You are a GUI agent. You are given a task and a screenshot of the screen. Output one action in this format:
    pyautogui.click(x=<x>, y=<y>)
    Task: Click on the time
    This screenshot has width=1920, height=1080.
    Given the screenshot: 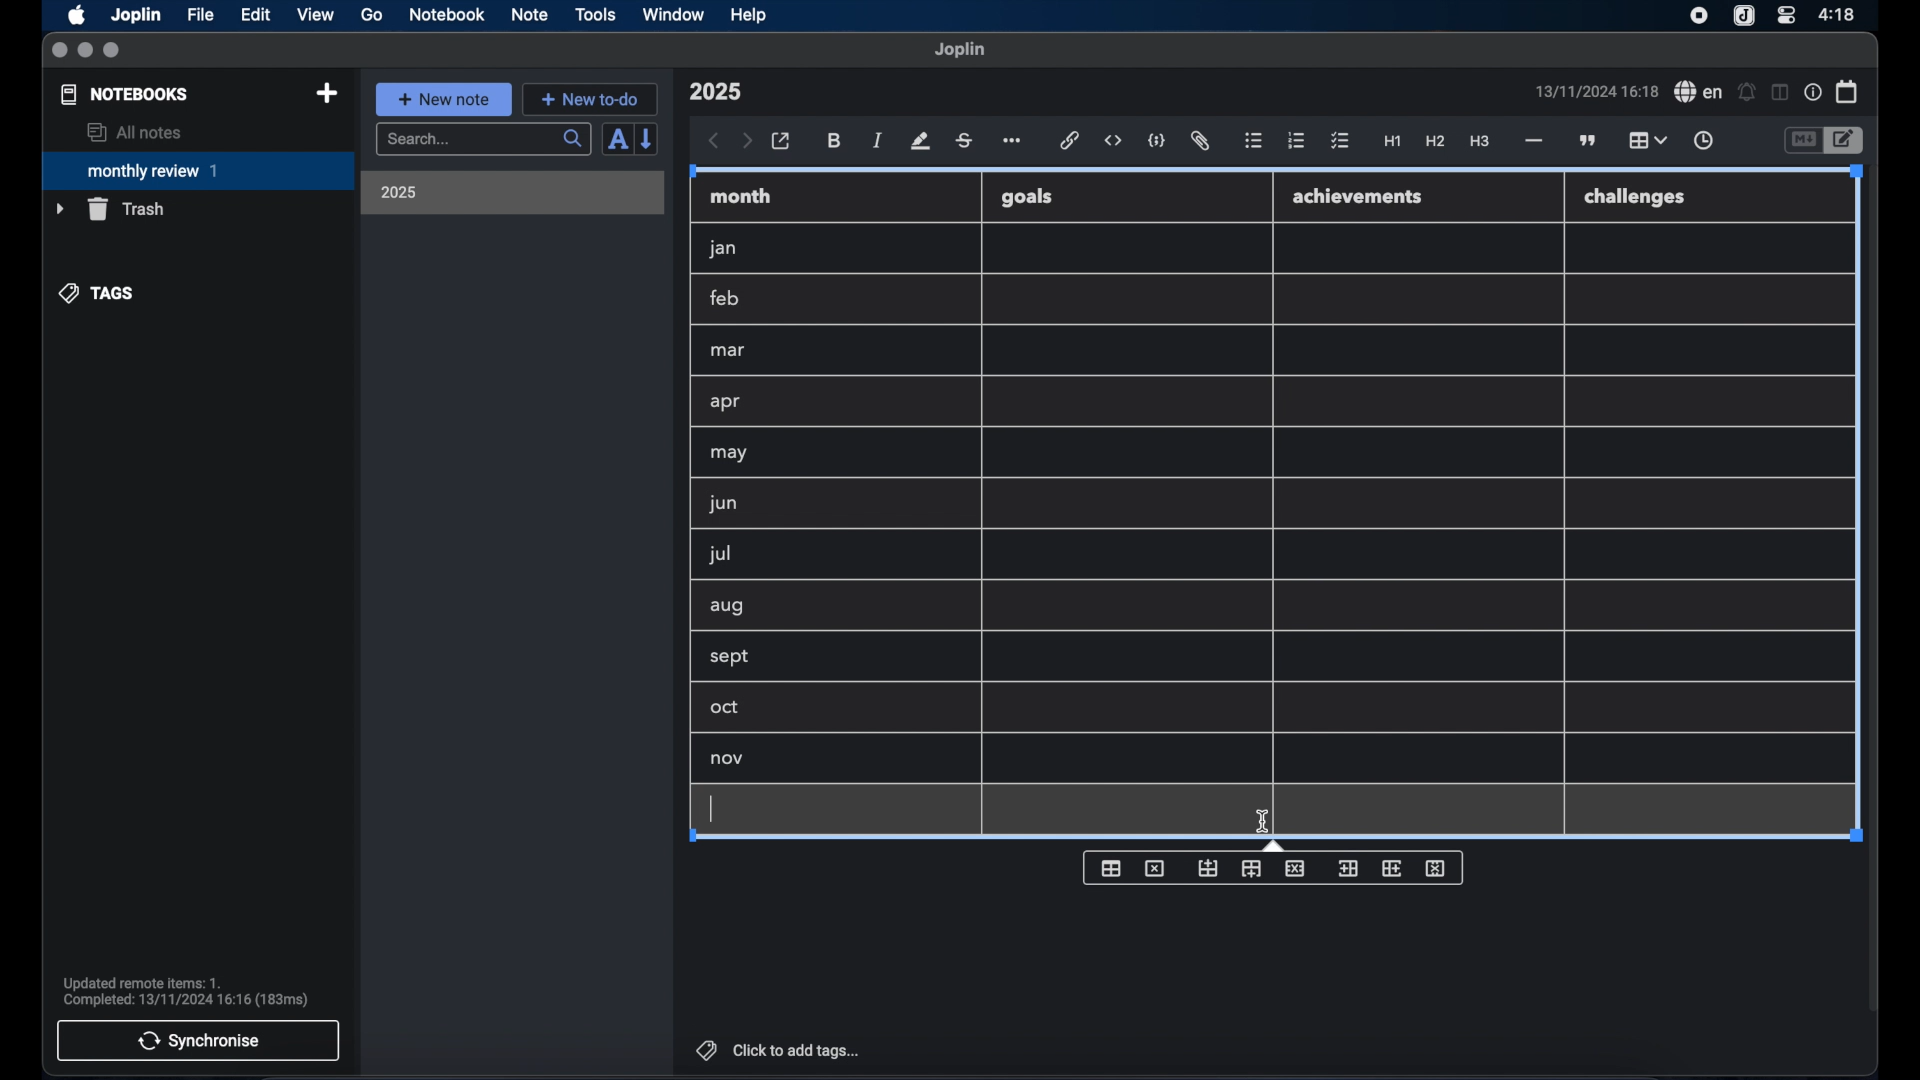 What is the action you would take?
    pyautogui.click(x=1839, y=14)
    